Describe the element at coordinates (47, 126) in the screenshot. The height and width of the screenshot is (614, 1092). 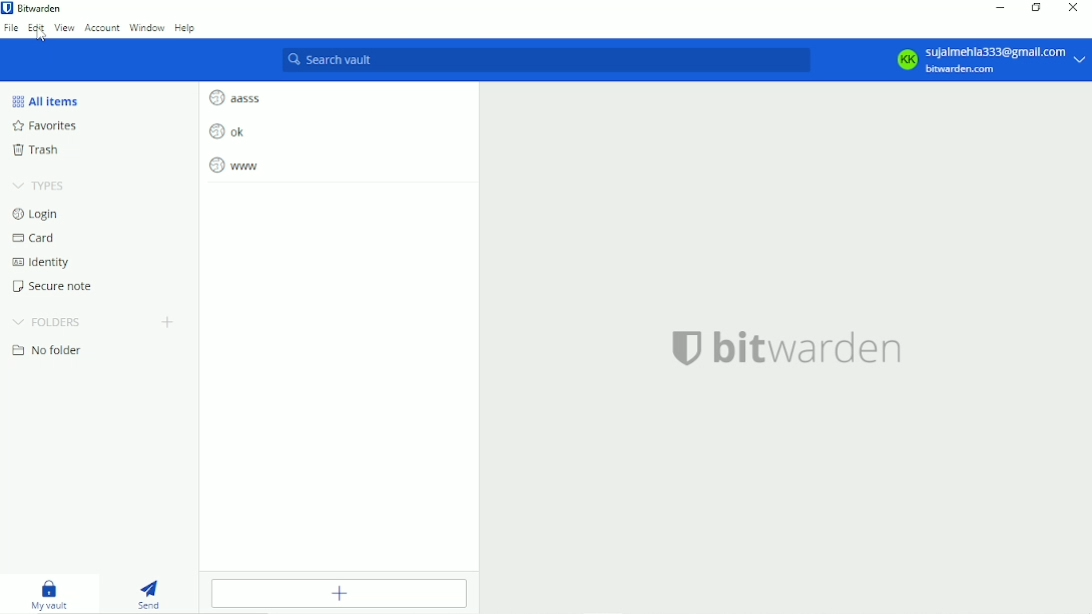
I see `Favorites` at that location.